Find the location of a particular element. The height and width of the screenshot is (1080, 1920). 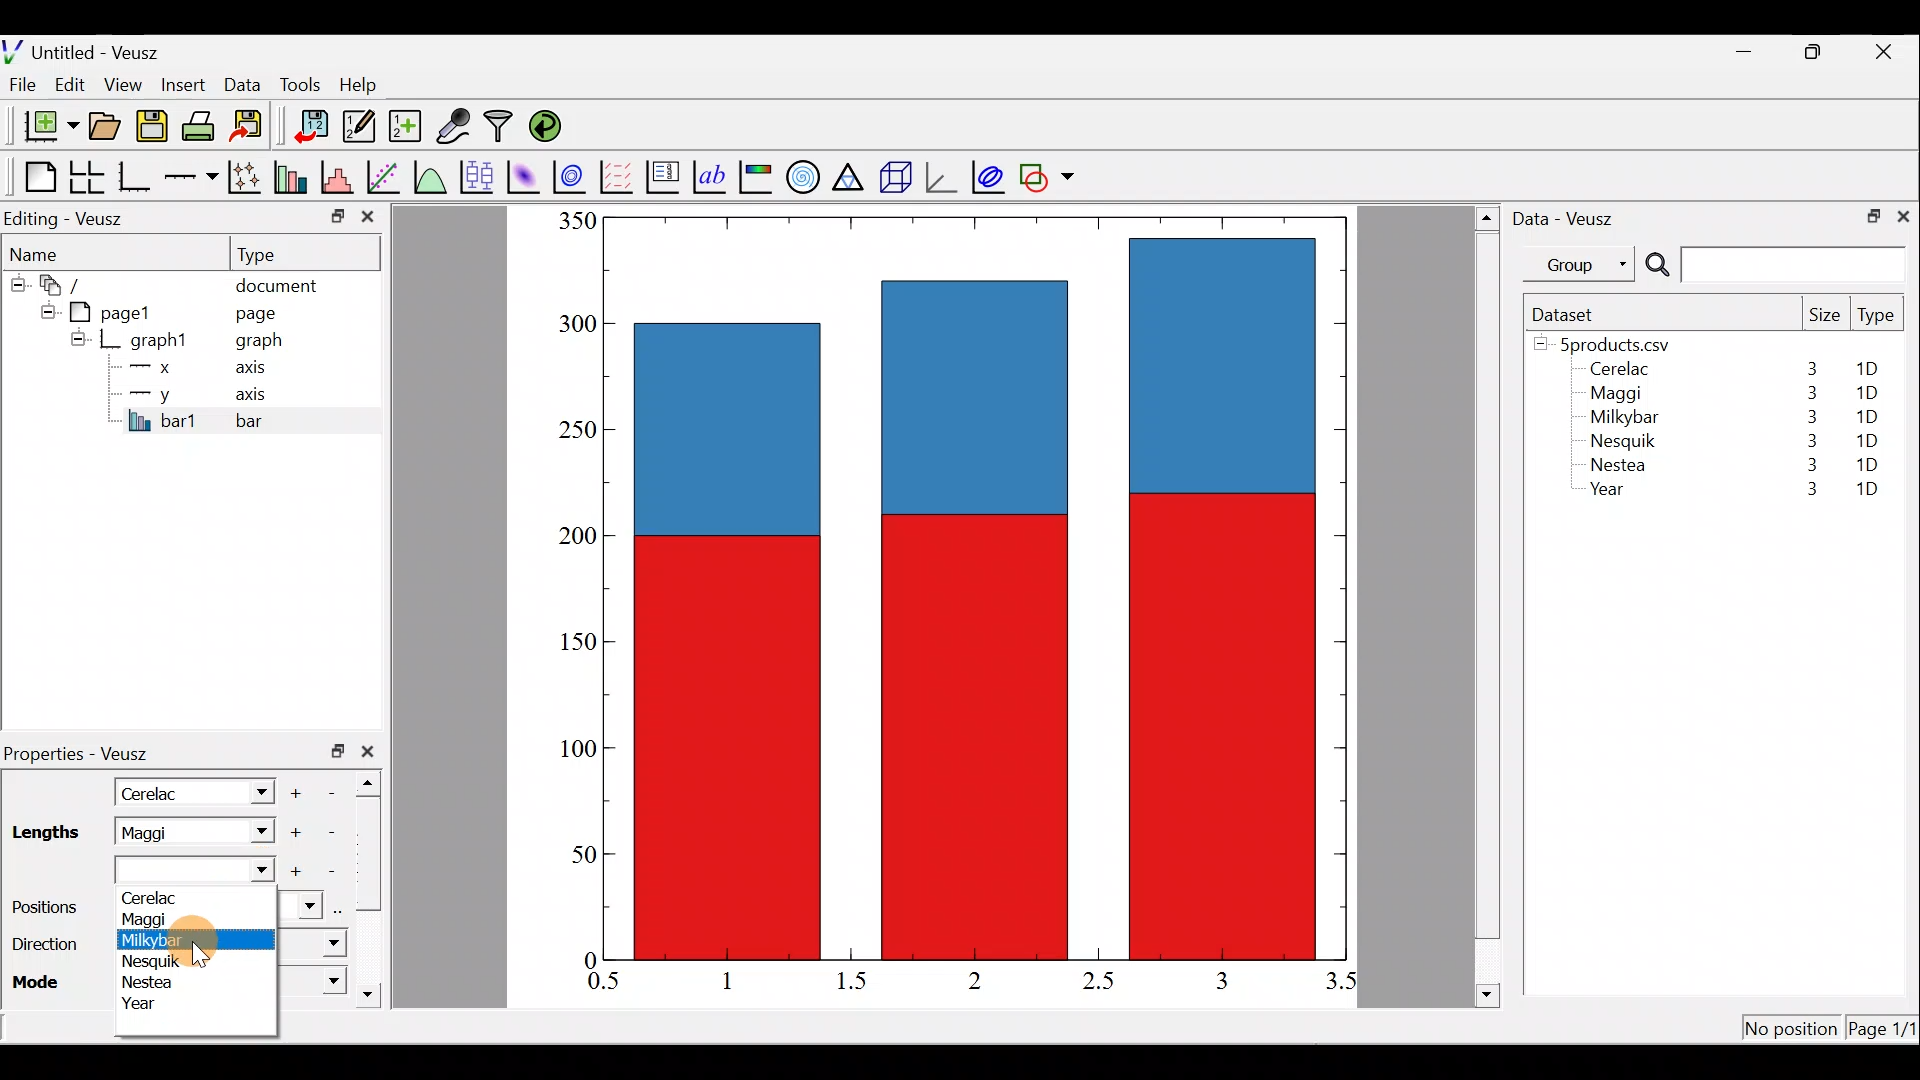

Add an axis to the plot is located at coordinates (195, 177).